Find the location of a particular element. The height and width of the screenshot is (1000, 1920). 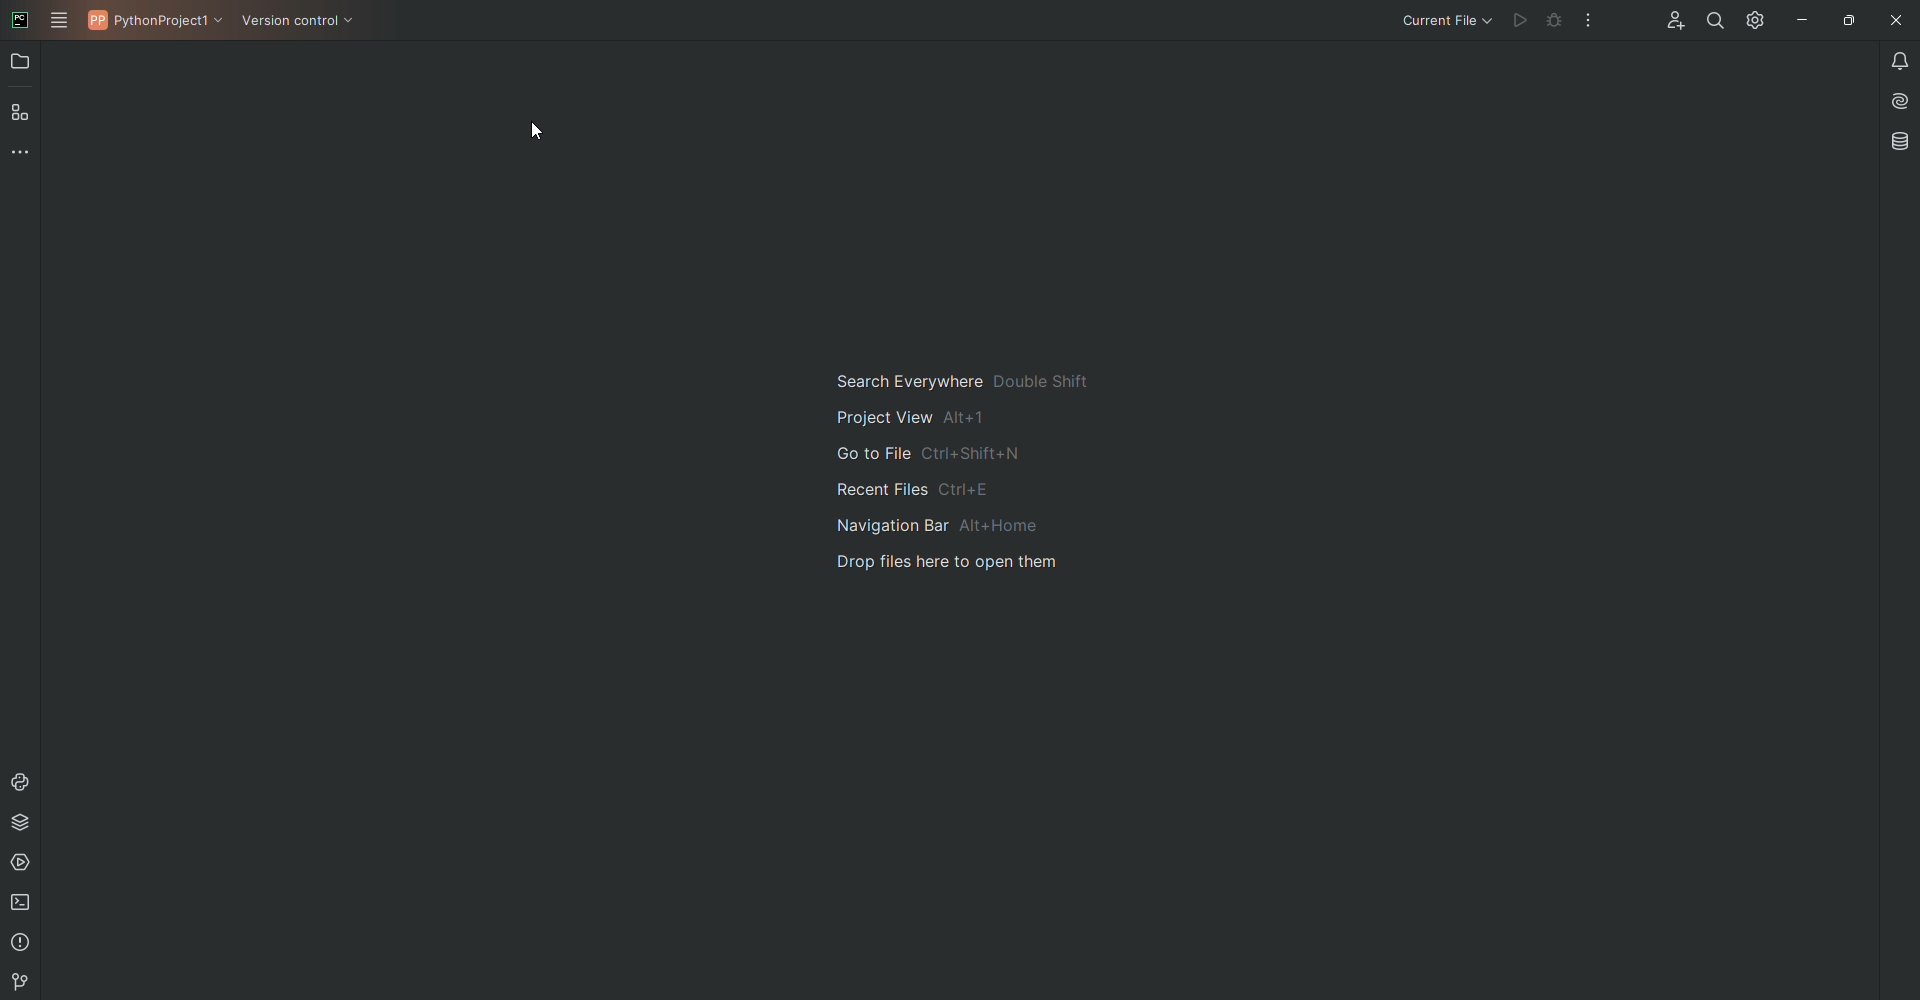

Python Project (color change) is located at coordinates (158, 20).